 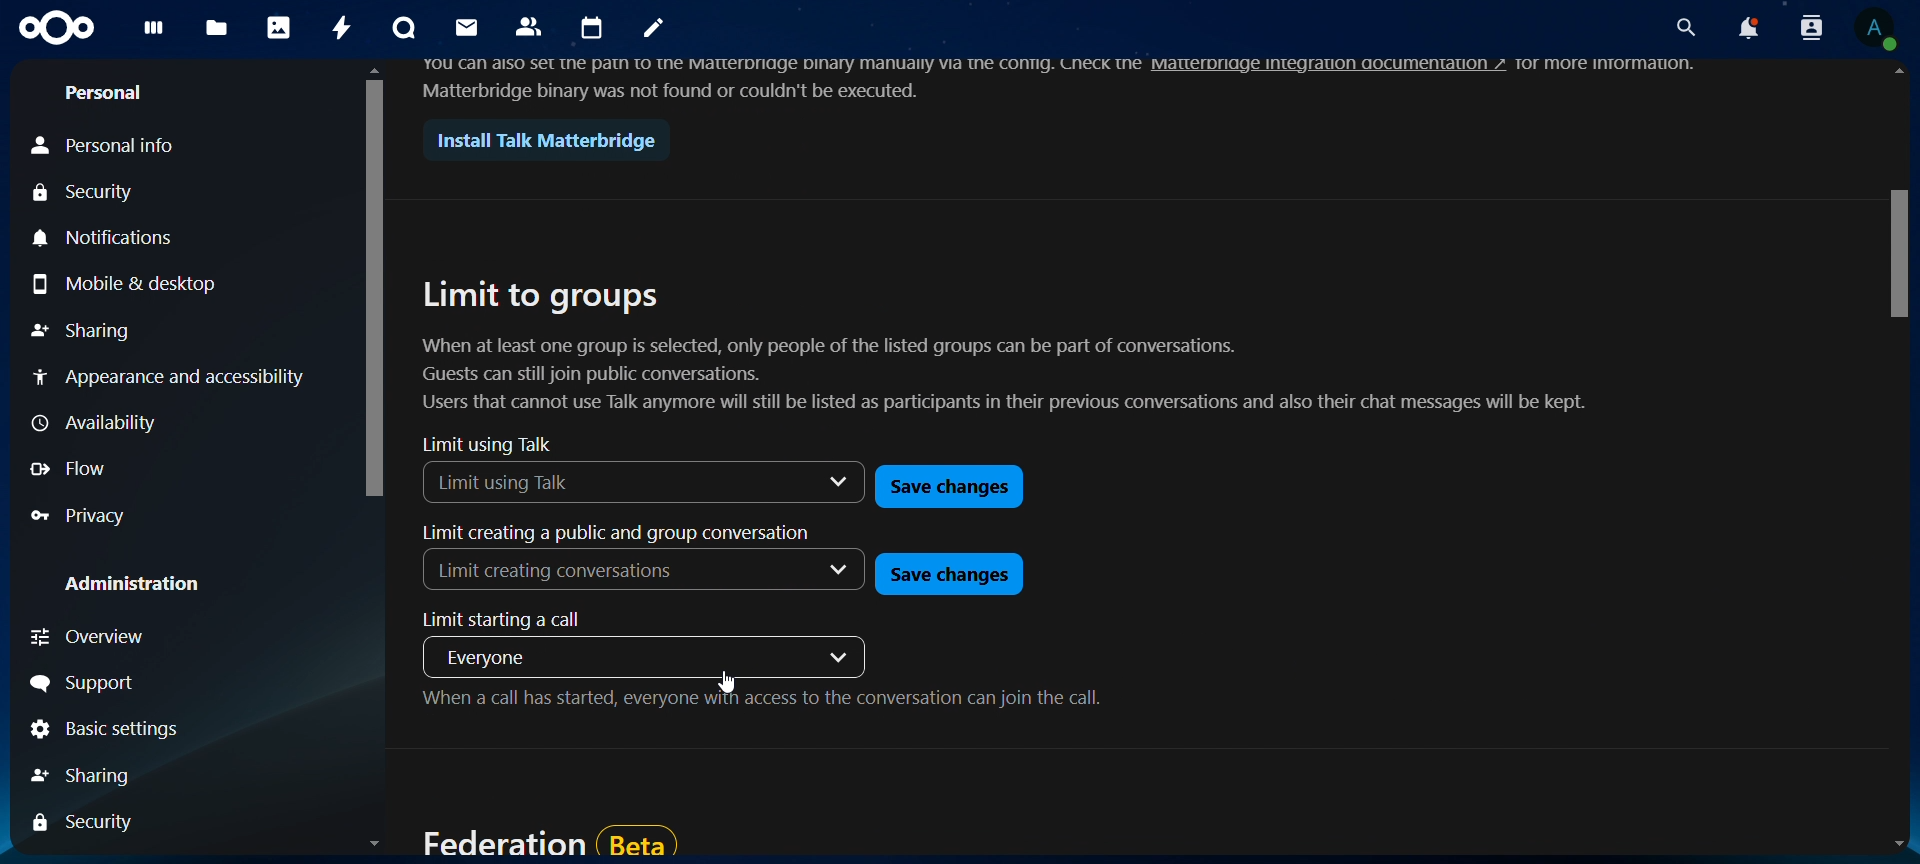 I want to click on limit starting a call, so click(x=510, y=618).